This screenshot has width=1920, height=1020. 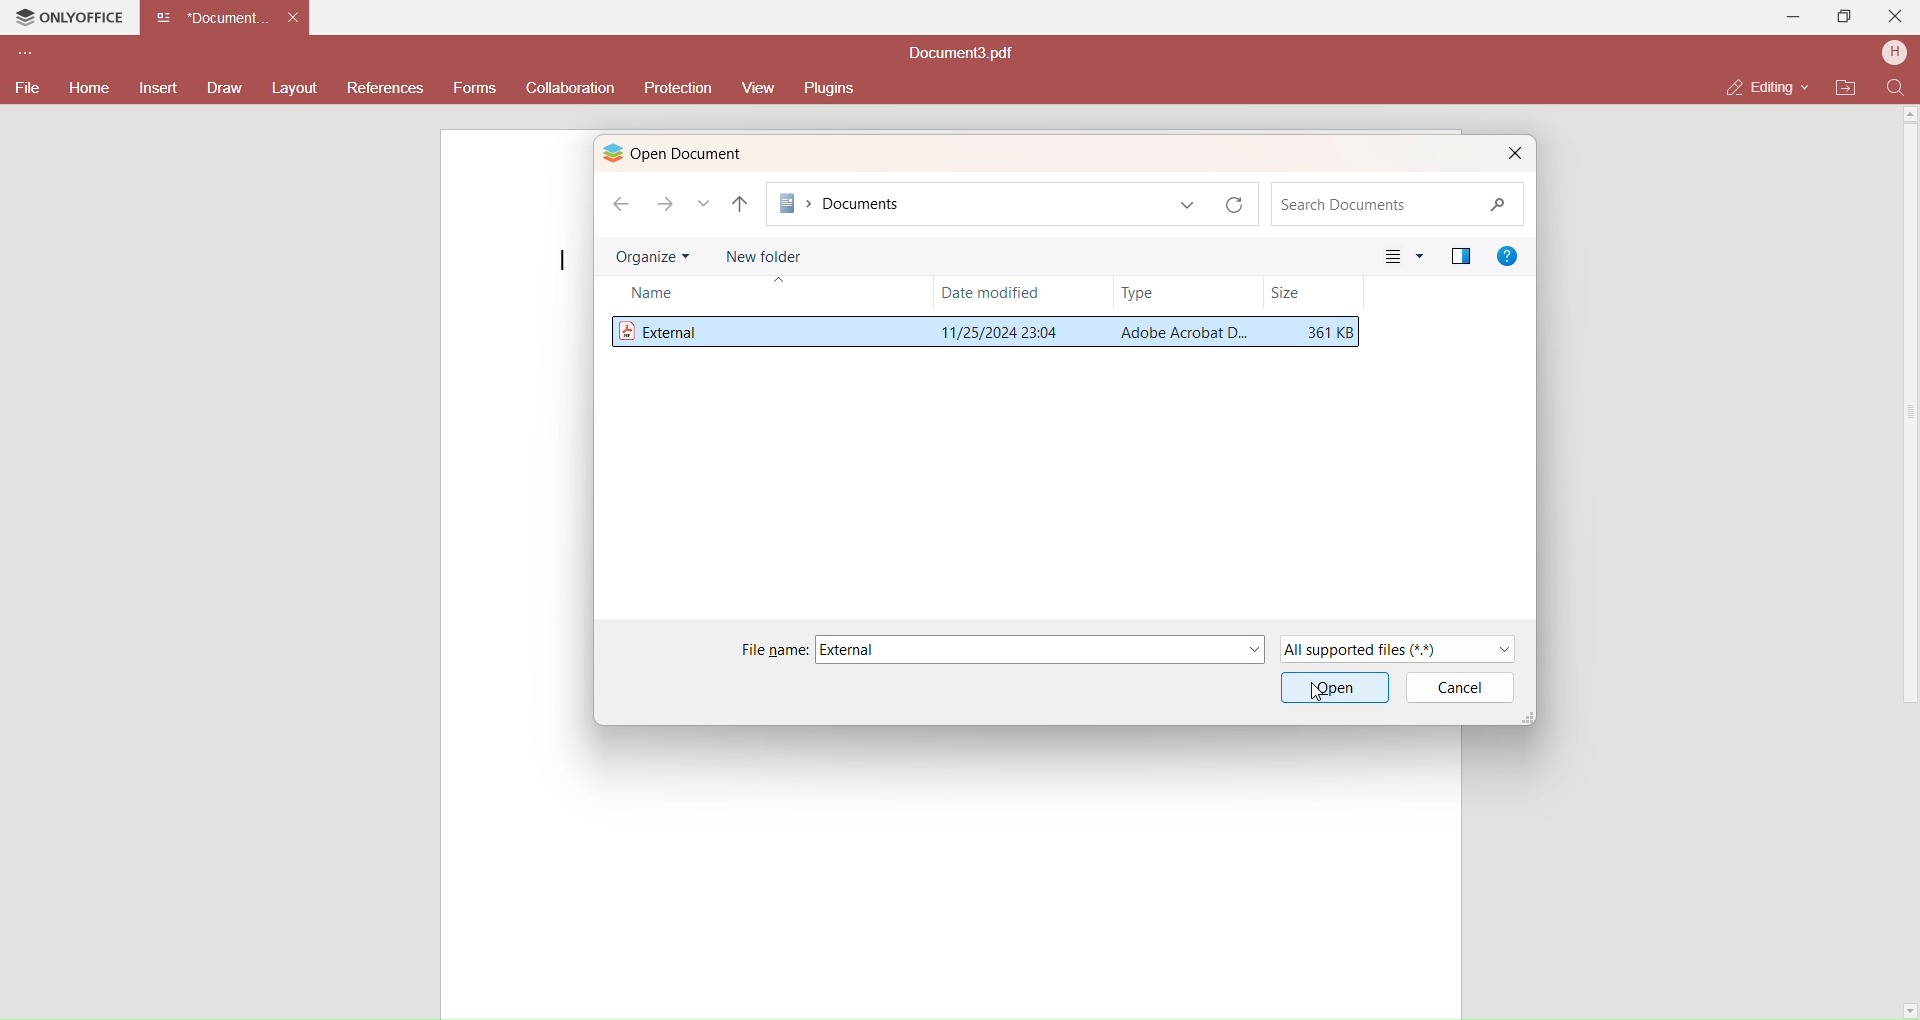 I want to click on Draw, so click(x=224, y=88).